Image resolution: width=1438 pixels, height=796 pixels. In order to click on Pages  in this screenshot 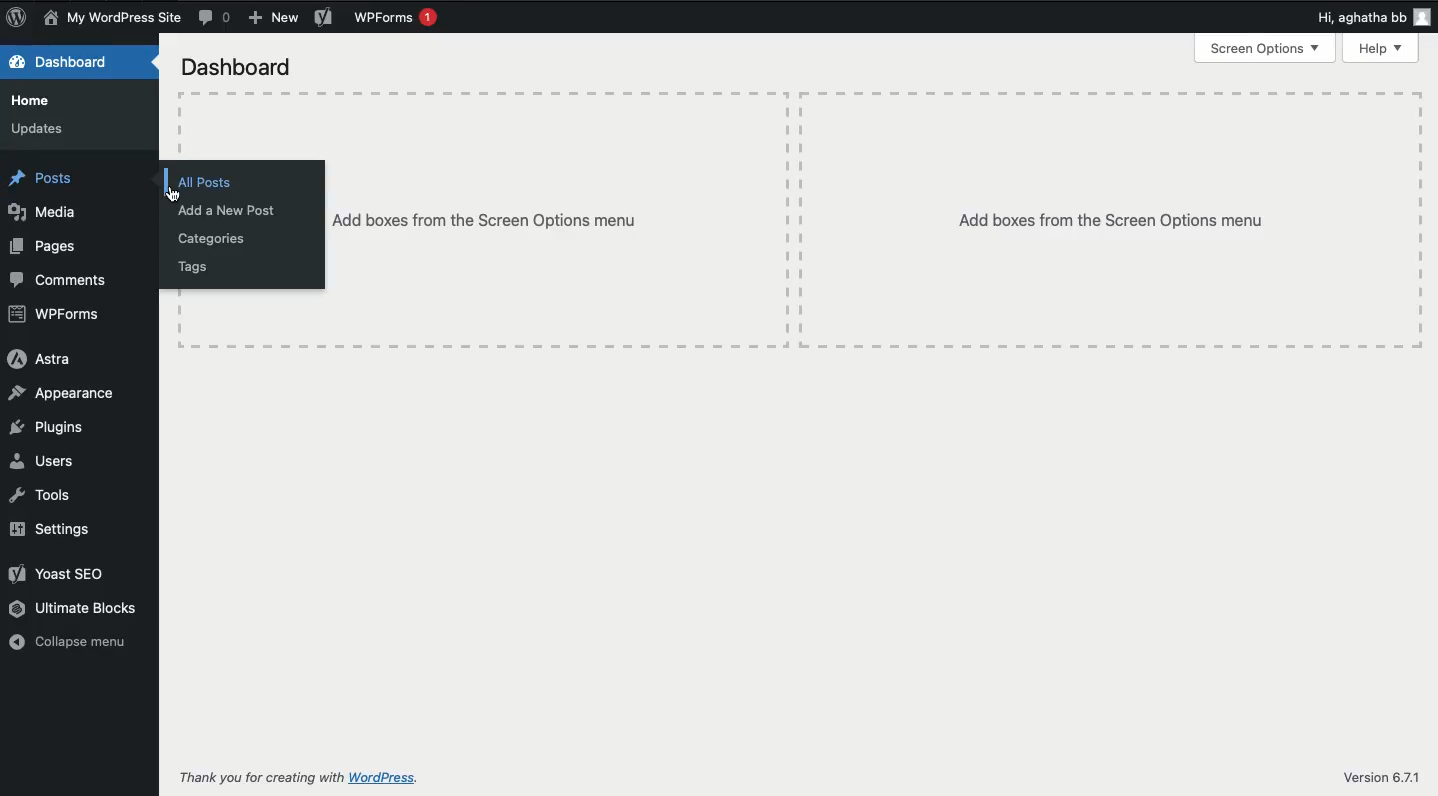, I will do `click(46, 246)`.